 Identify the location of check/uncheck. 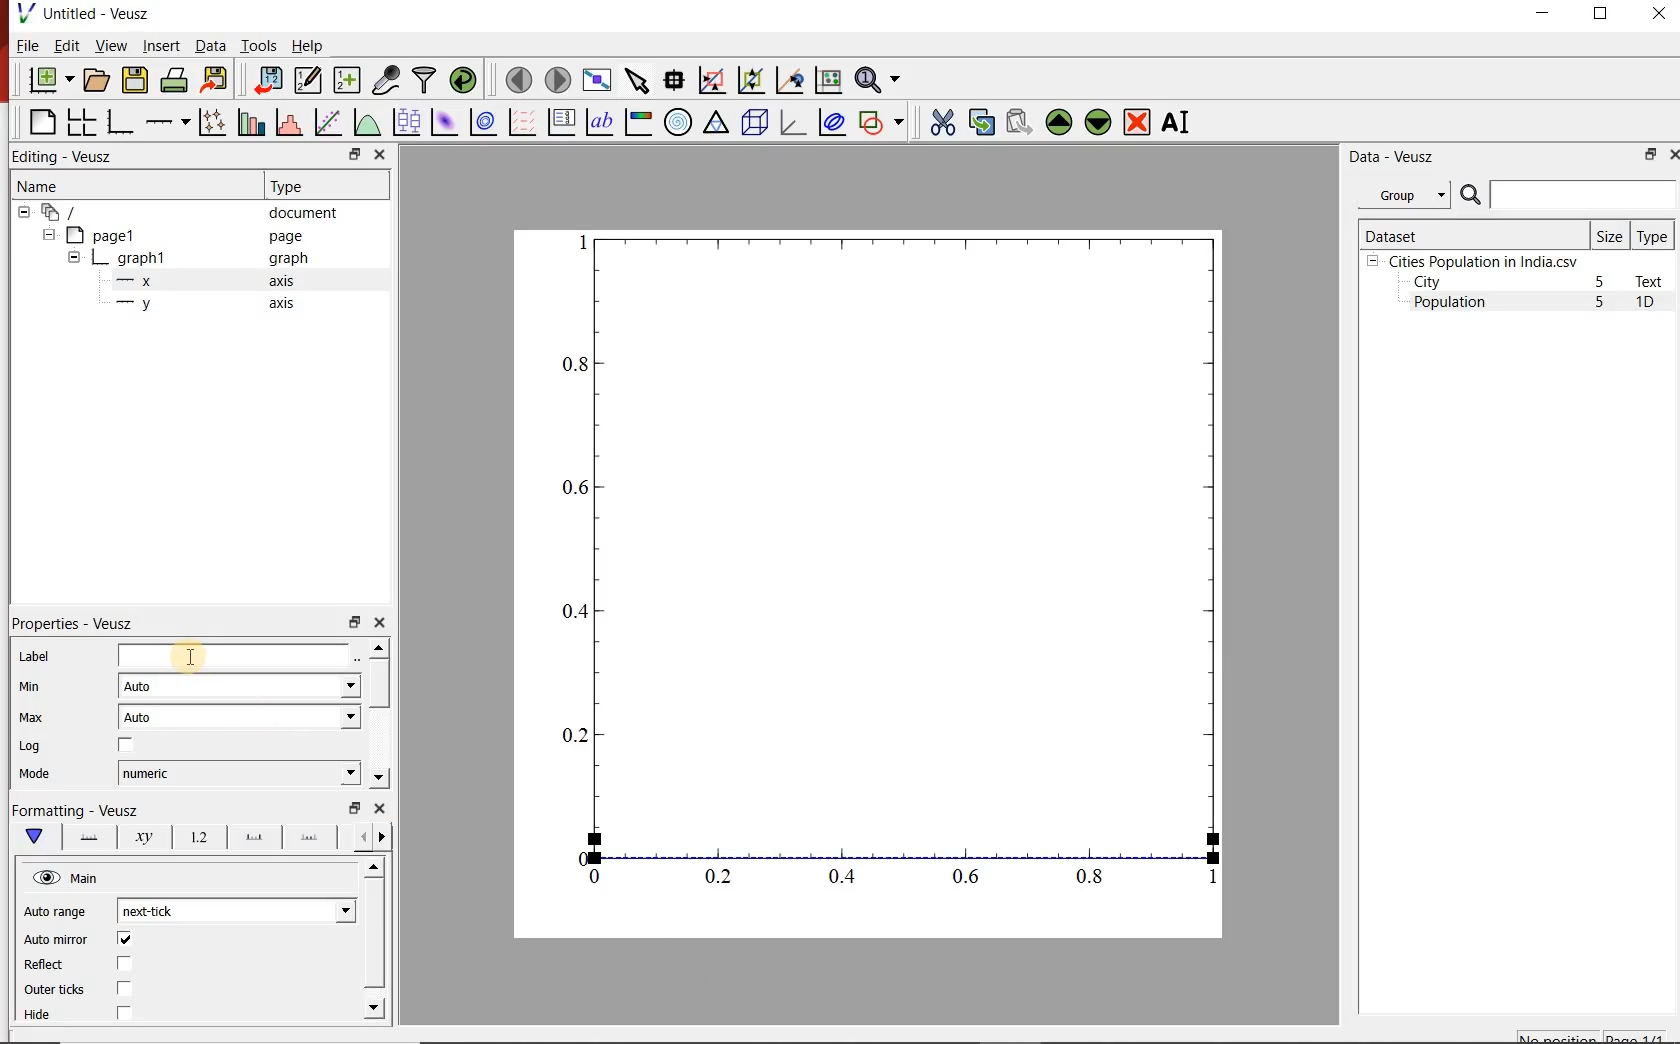
(126, 745).